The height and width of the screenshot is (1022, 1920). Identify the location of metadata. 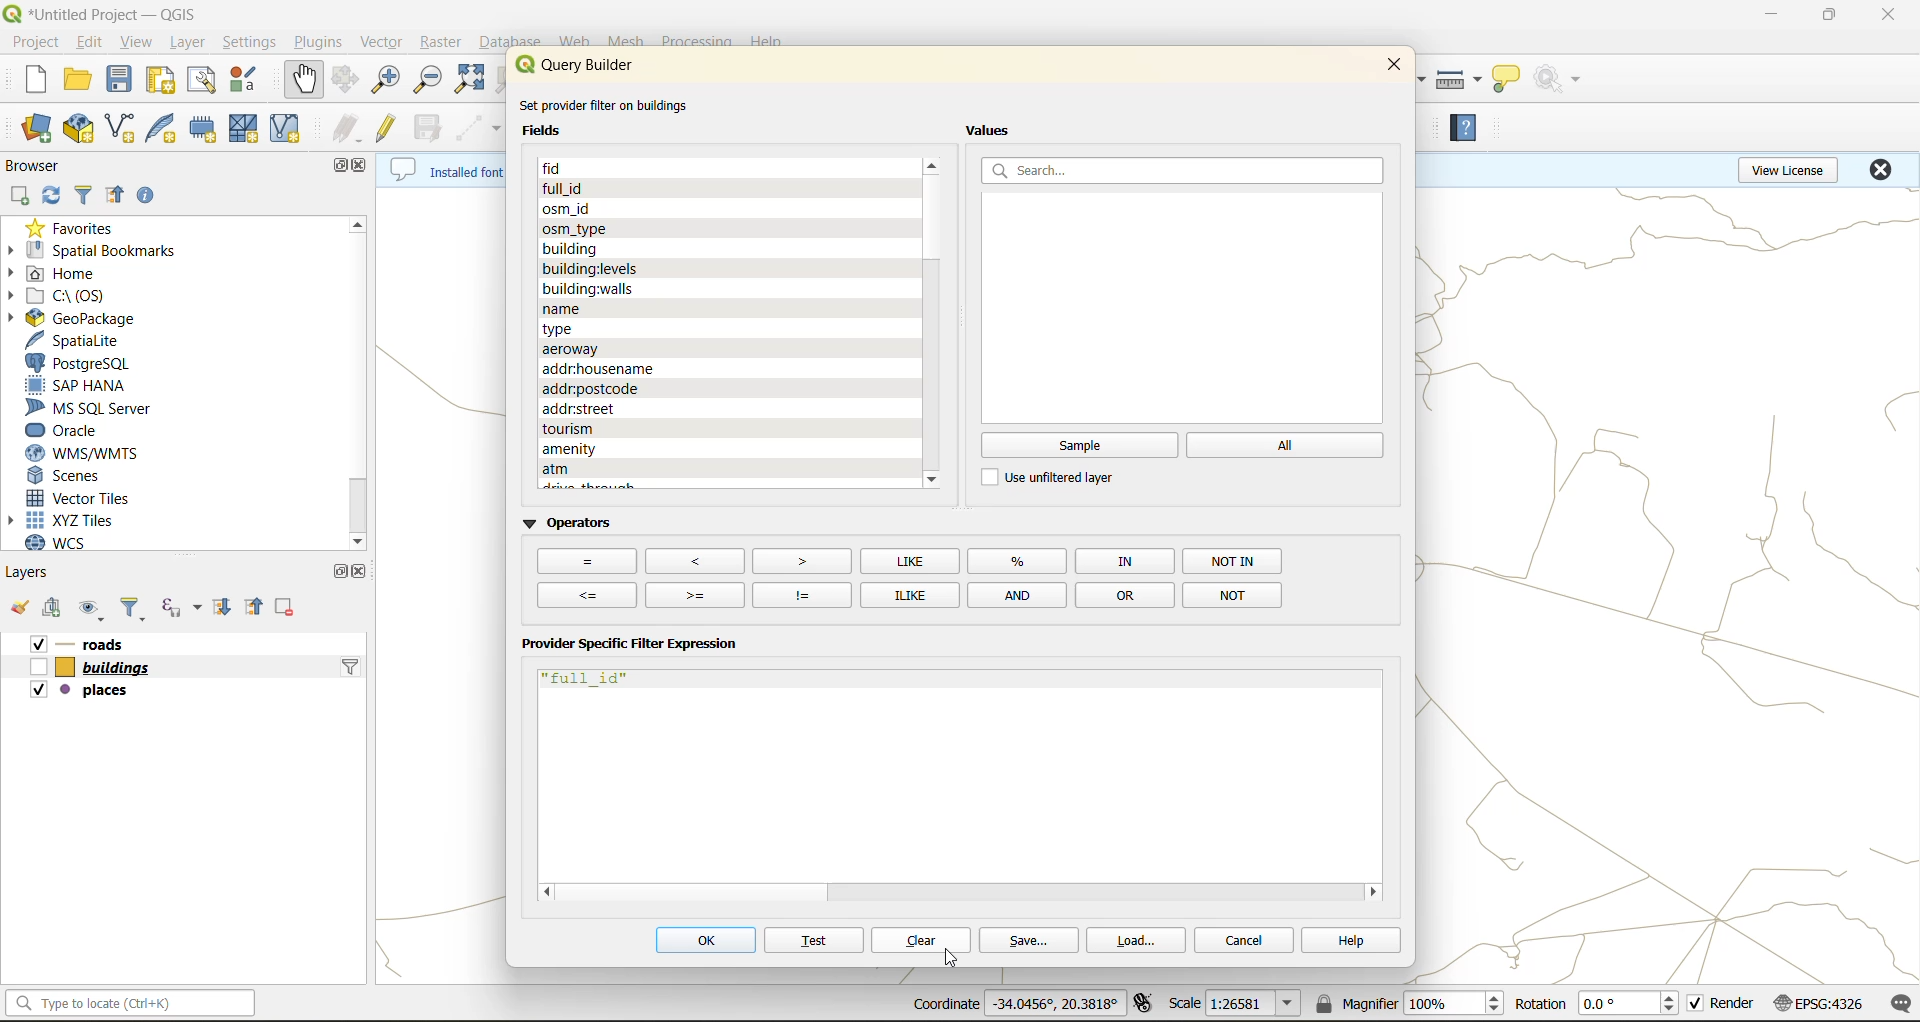
(443, 173).